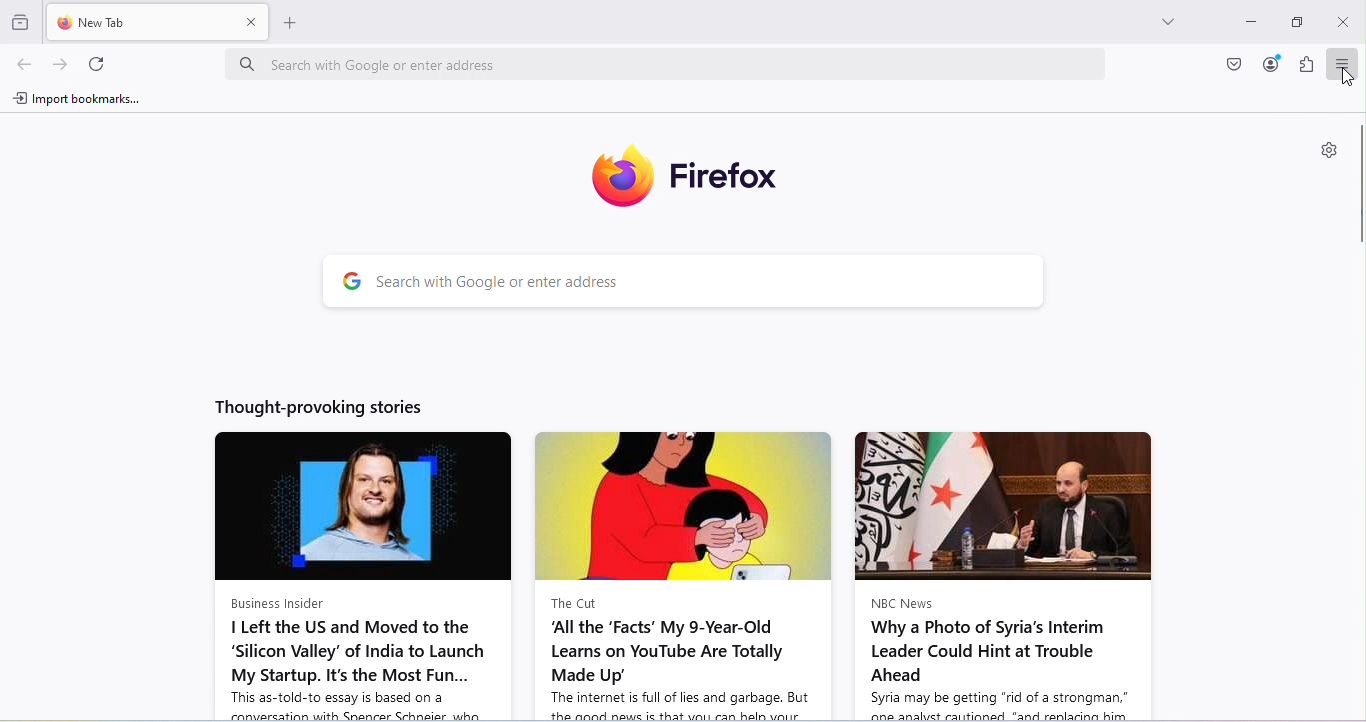  What do you see at coordinates (1271, 65) in the screenshot?
I see `Account` at bounding box center [1271, 65].